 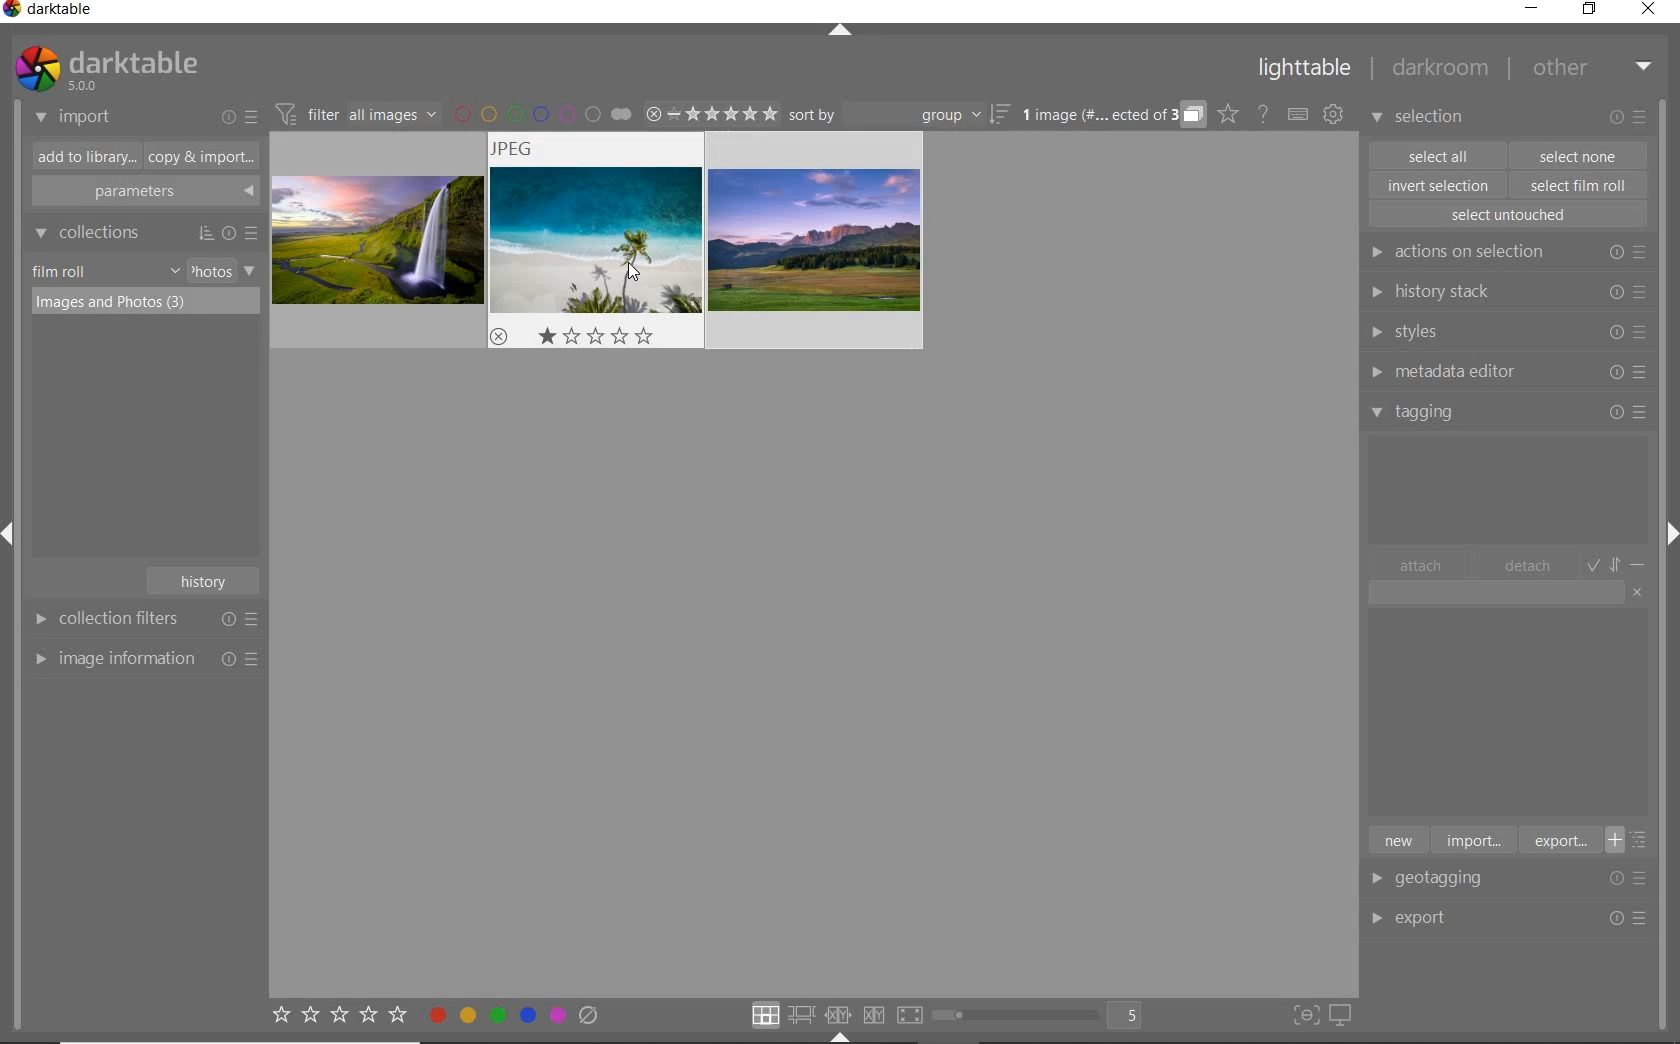 What do you see at coordinates (1634, 878) in the screenshot?
I see `Options` at bounding box center [1634, 878].